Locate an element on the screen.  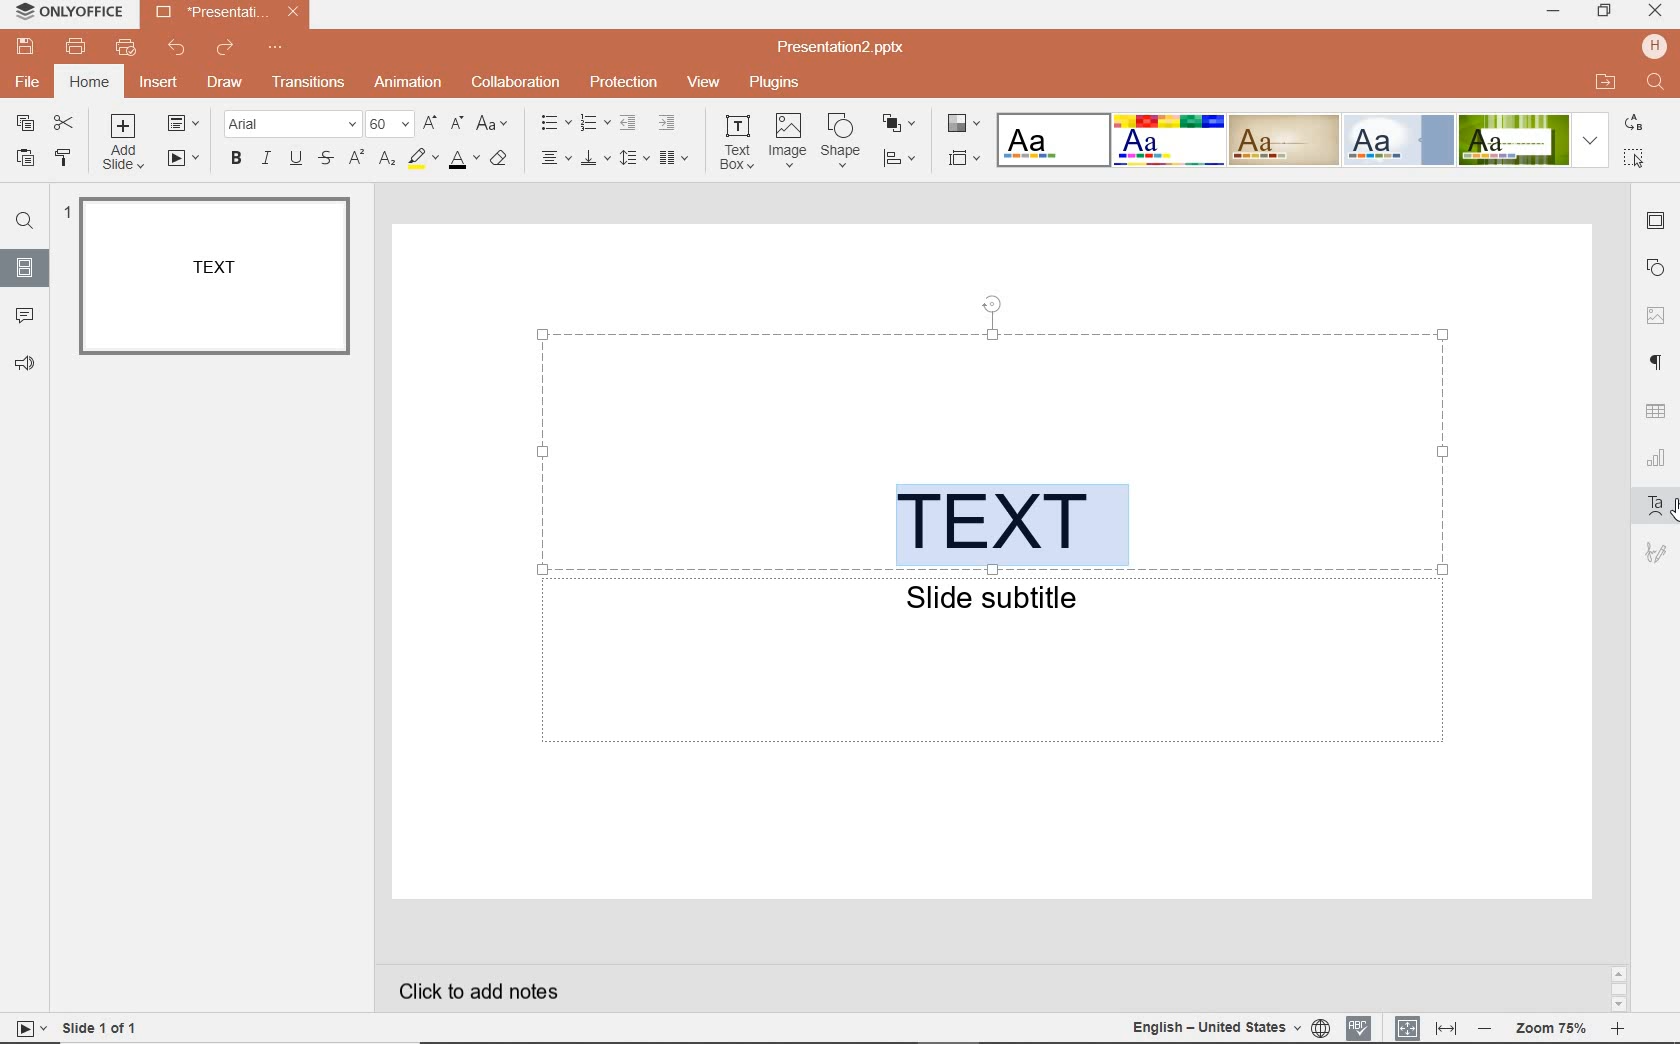
close is located at coordinates (1656, 12).